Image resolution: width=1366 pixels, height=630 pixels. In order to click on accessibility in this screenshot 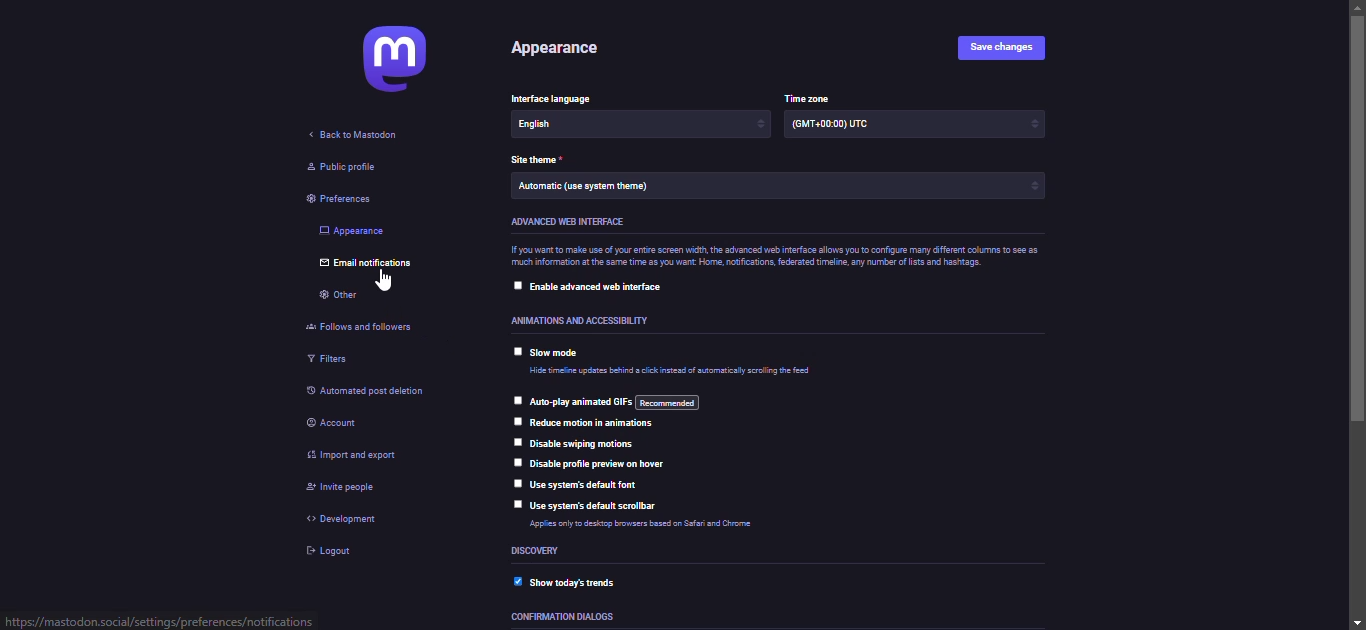, I will do `click(584, 317)`.